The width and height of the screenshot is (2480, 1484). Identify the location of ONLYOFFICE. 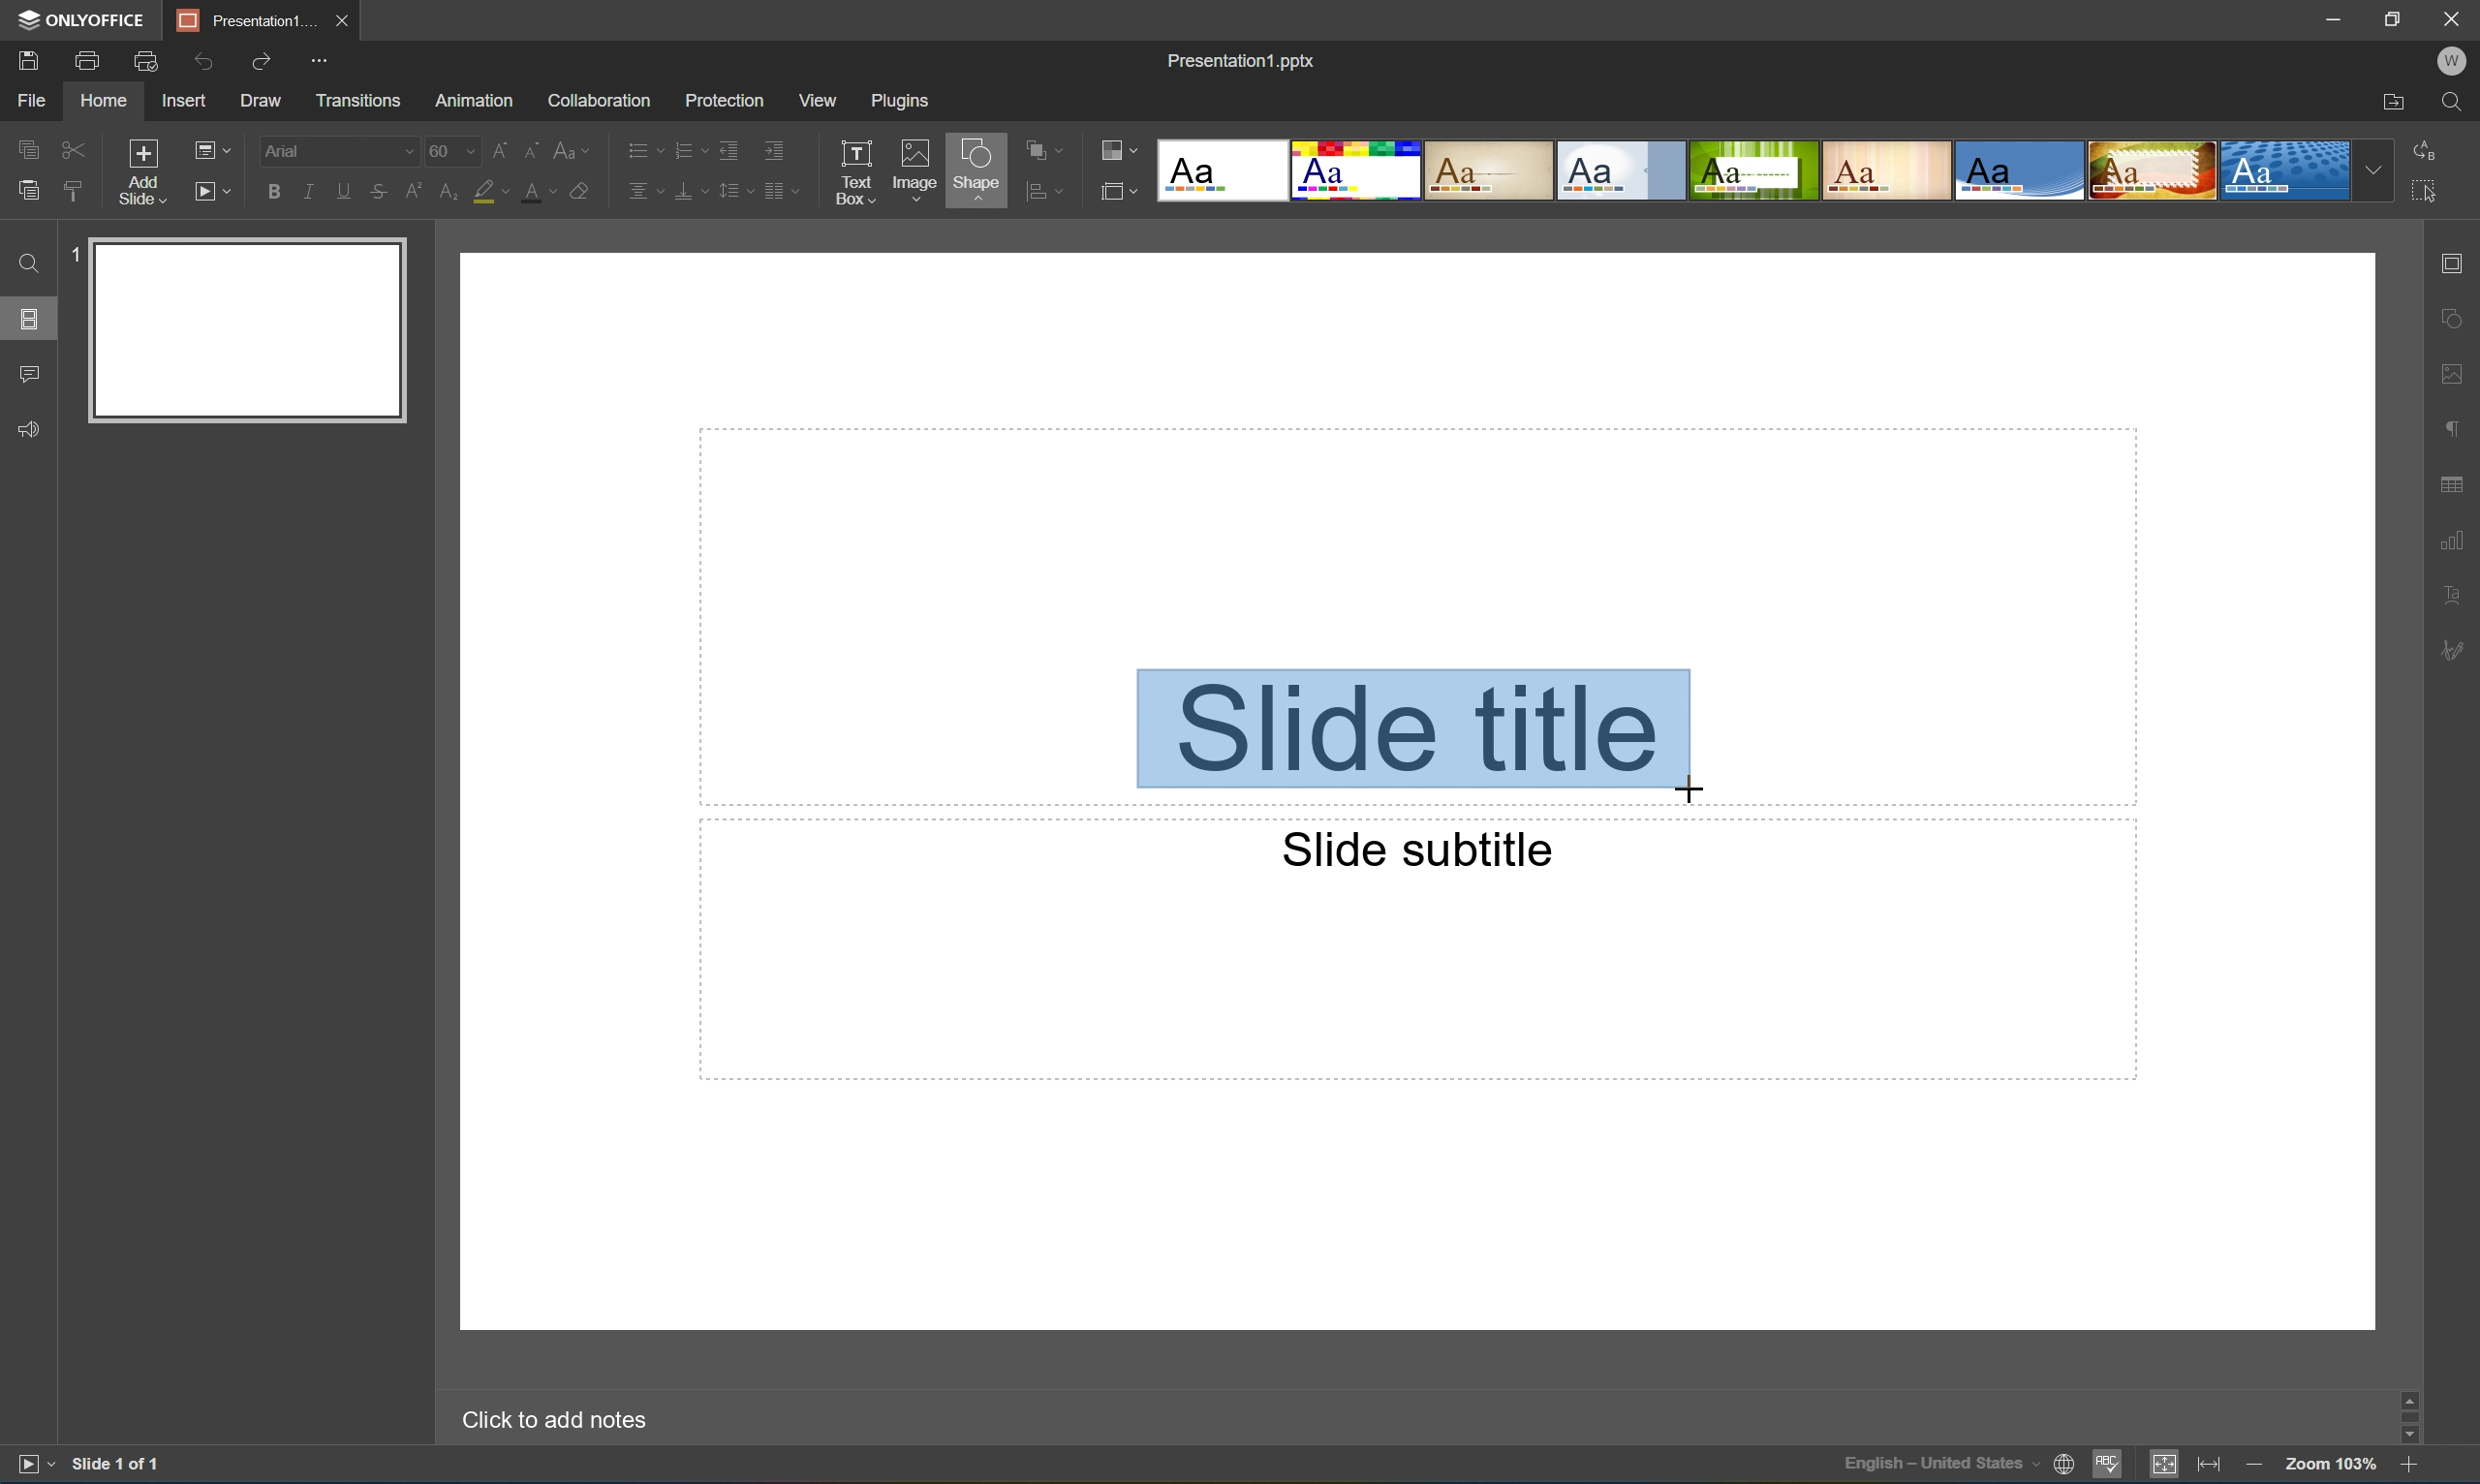
(84, 21).